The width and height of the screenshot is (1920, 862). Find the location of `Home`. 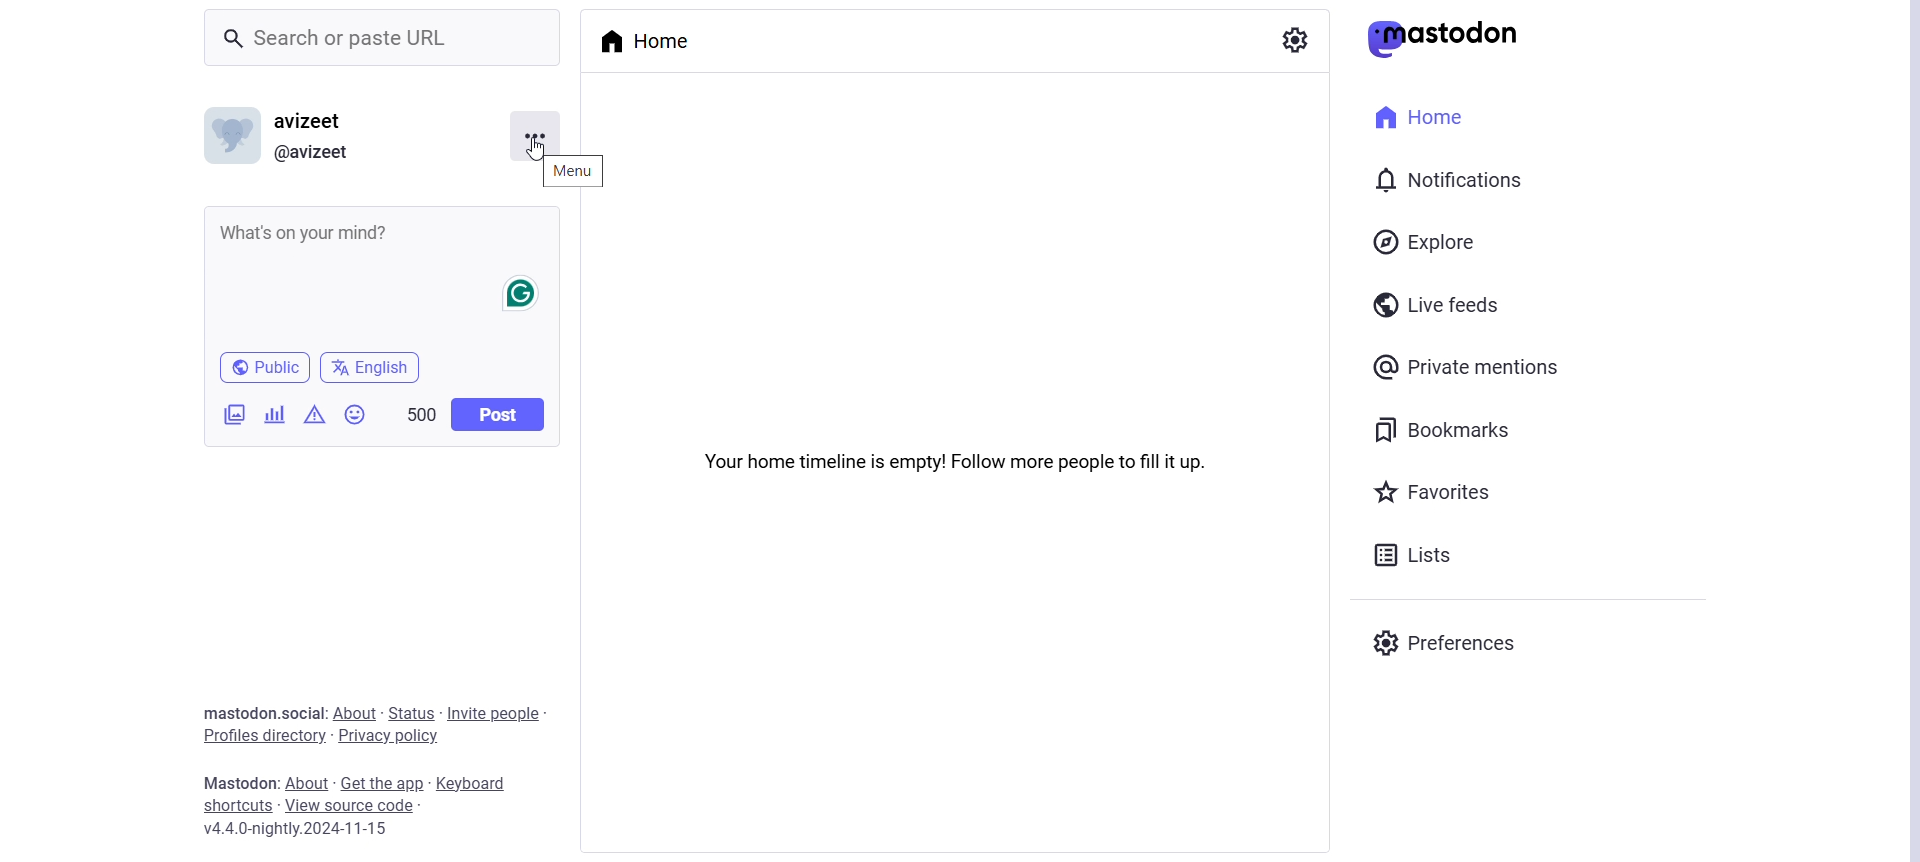

Home is located at coordinates (1422, 117).